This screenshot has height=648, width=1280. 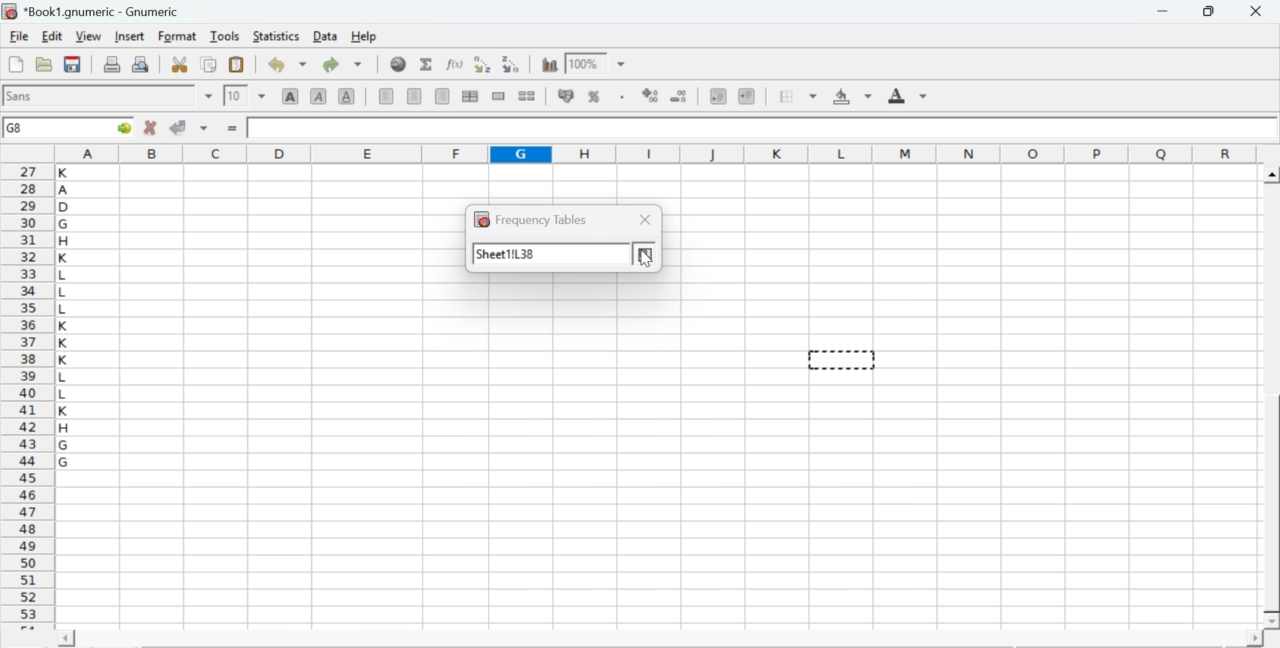 I want to click on decrease indent, so click(x=718, y=95).